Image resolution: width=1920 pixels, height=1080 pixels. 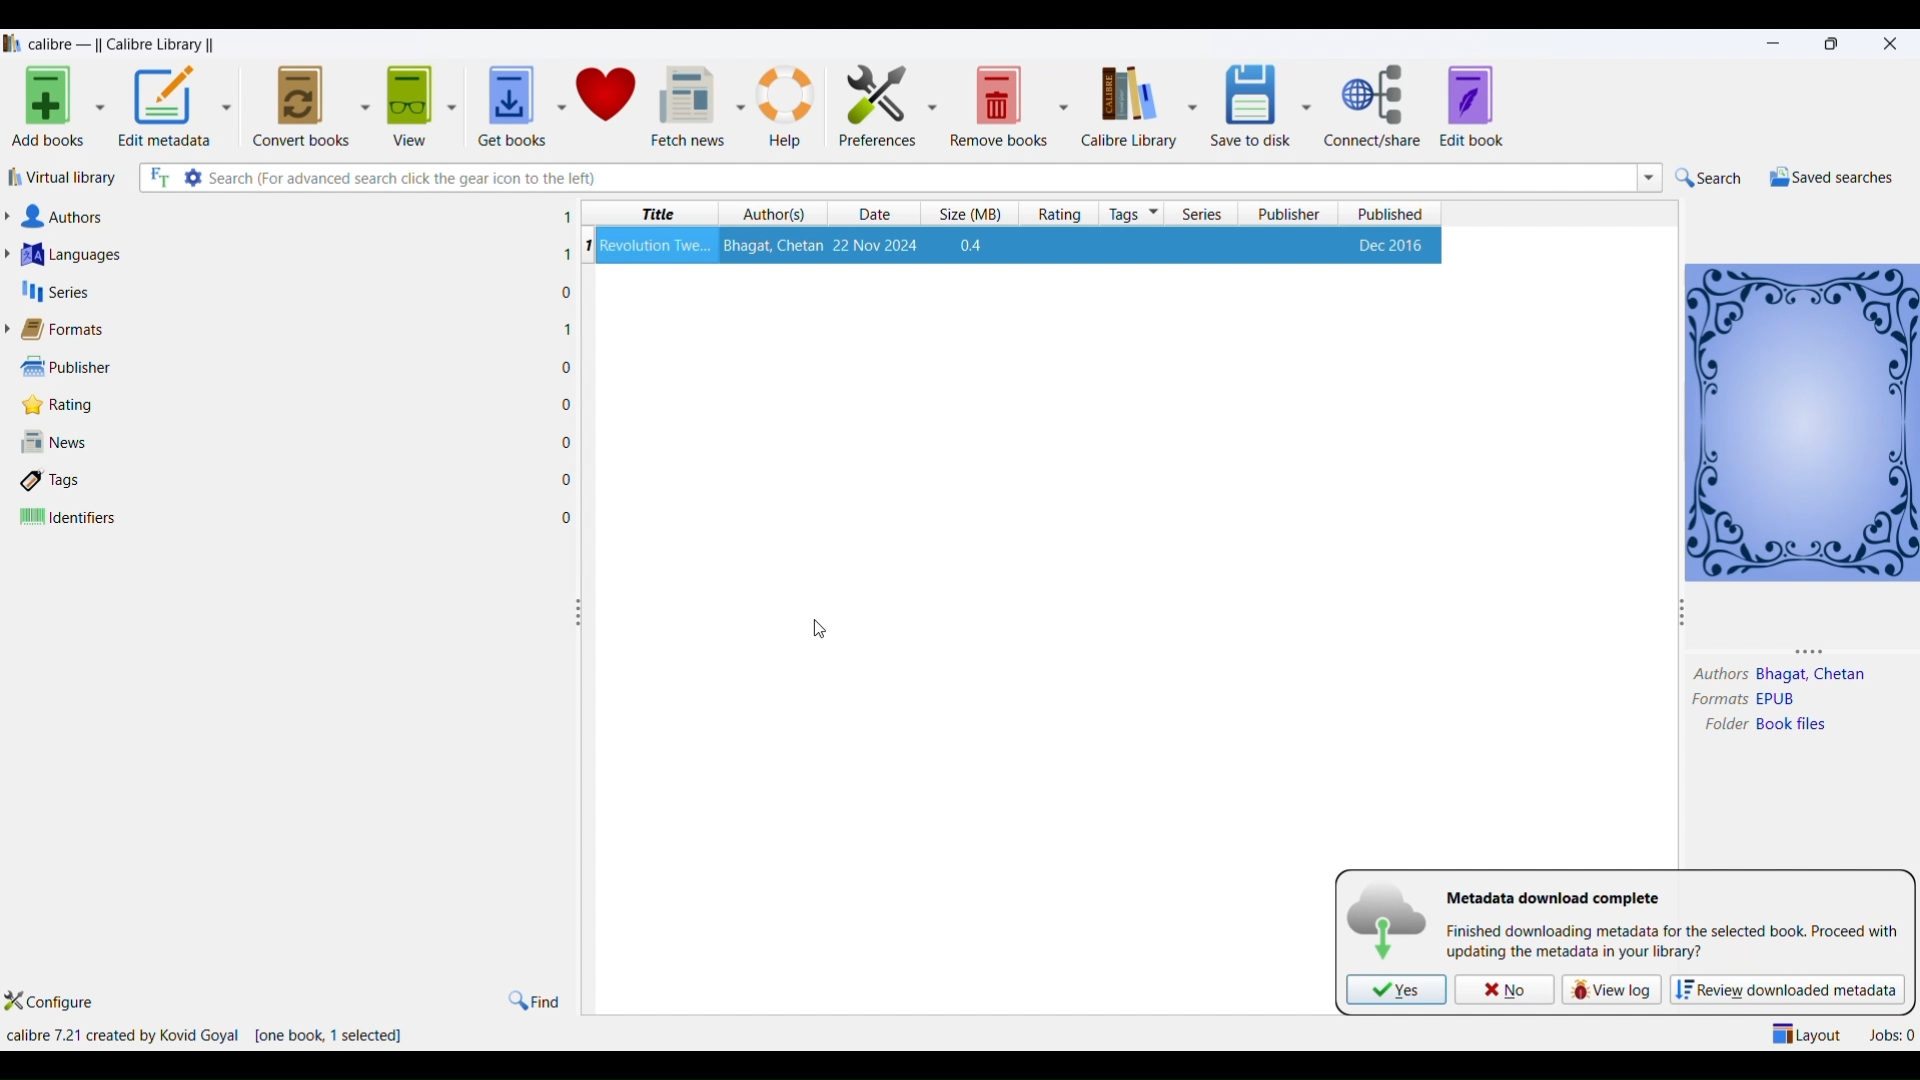 What do you see at coordinates (1814, 676) in the screenshot?
I see `author name` at bounding box center [1814, 676].